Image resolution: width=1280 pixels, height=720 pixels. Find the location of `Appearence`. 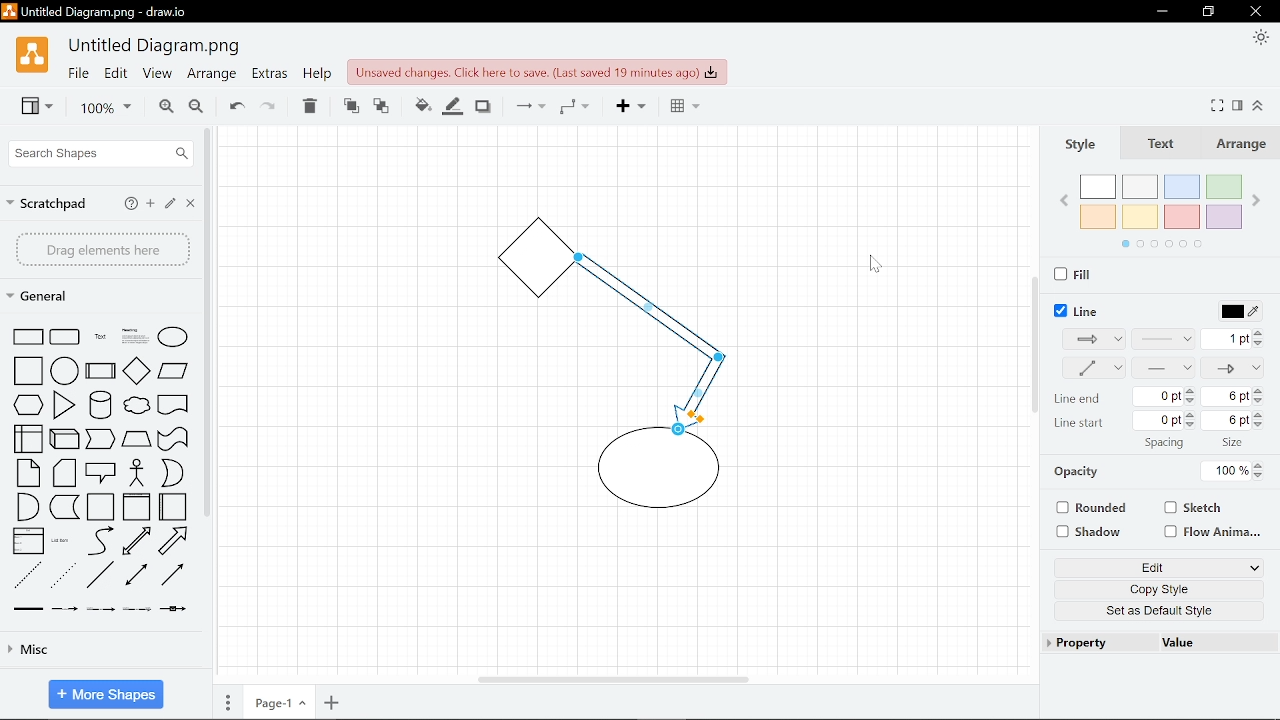

Appearence is located at coordinates (1258, 39).